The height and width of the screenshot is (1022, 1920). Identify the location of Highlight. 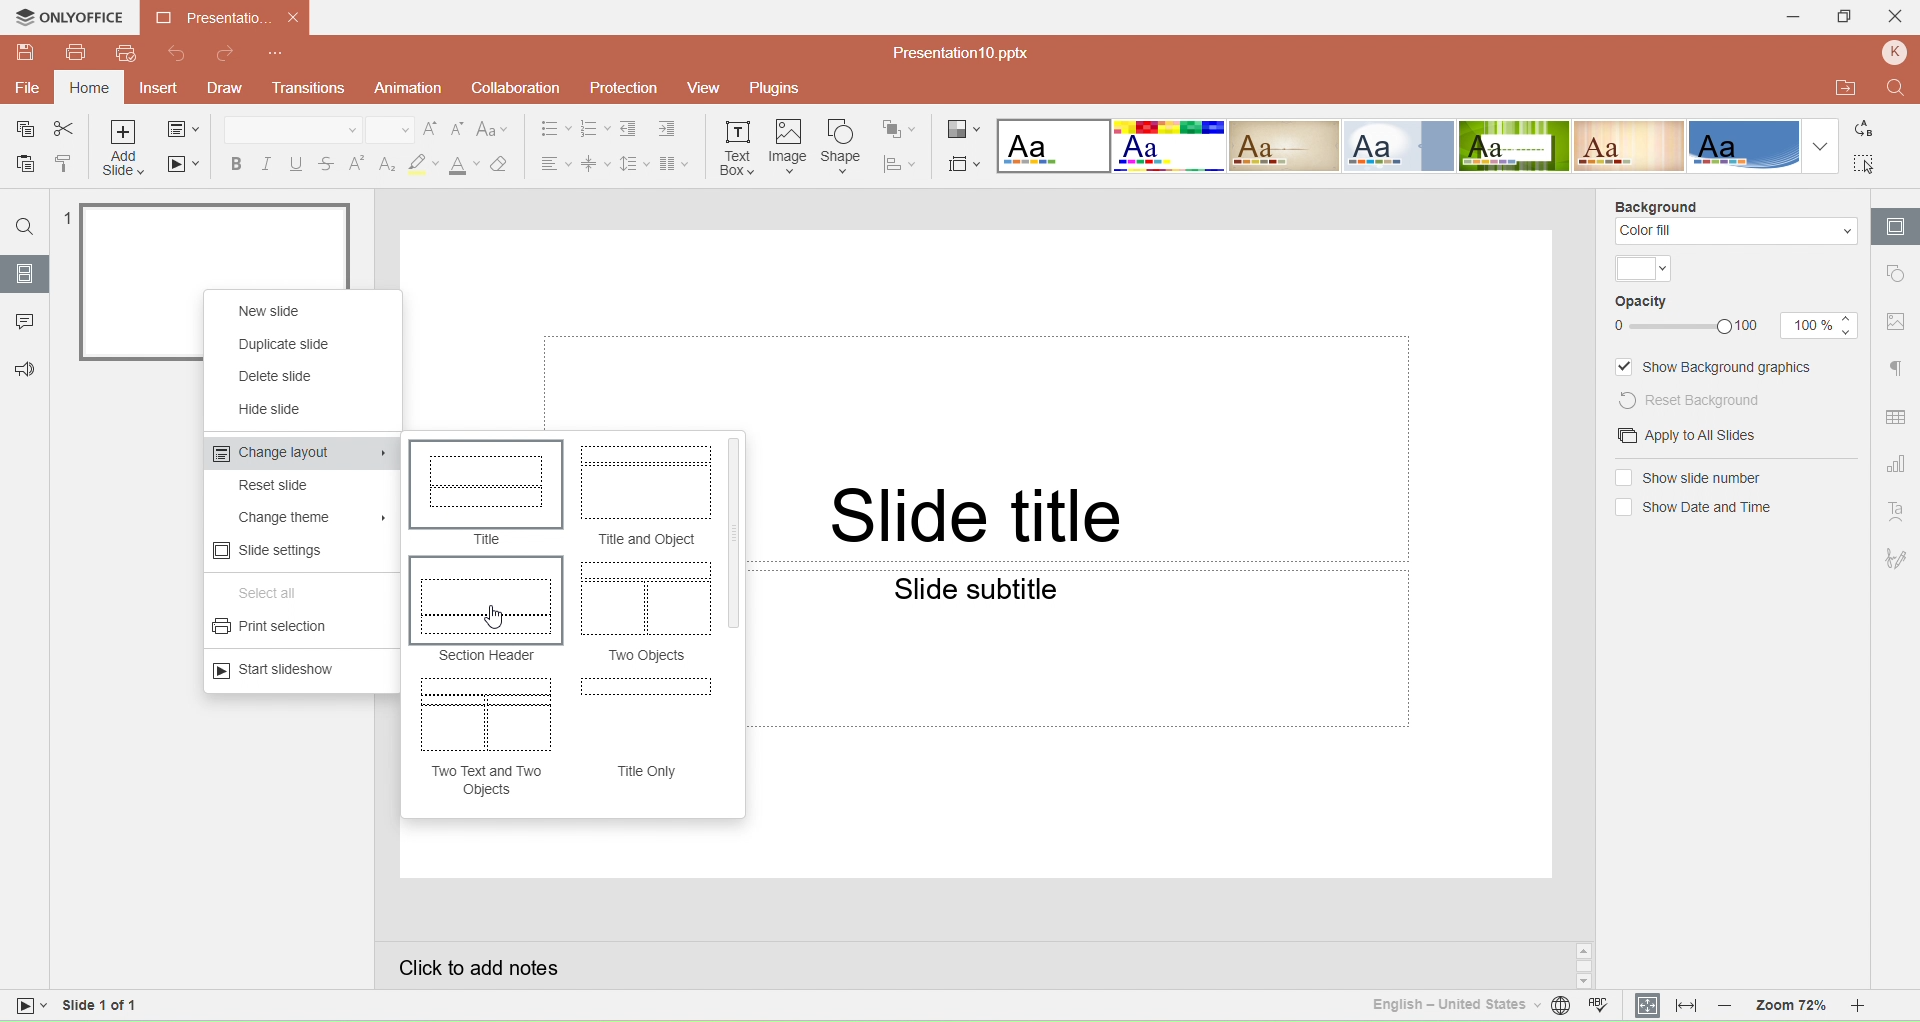
(422, 164).